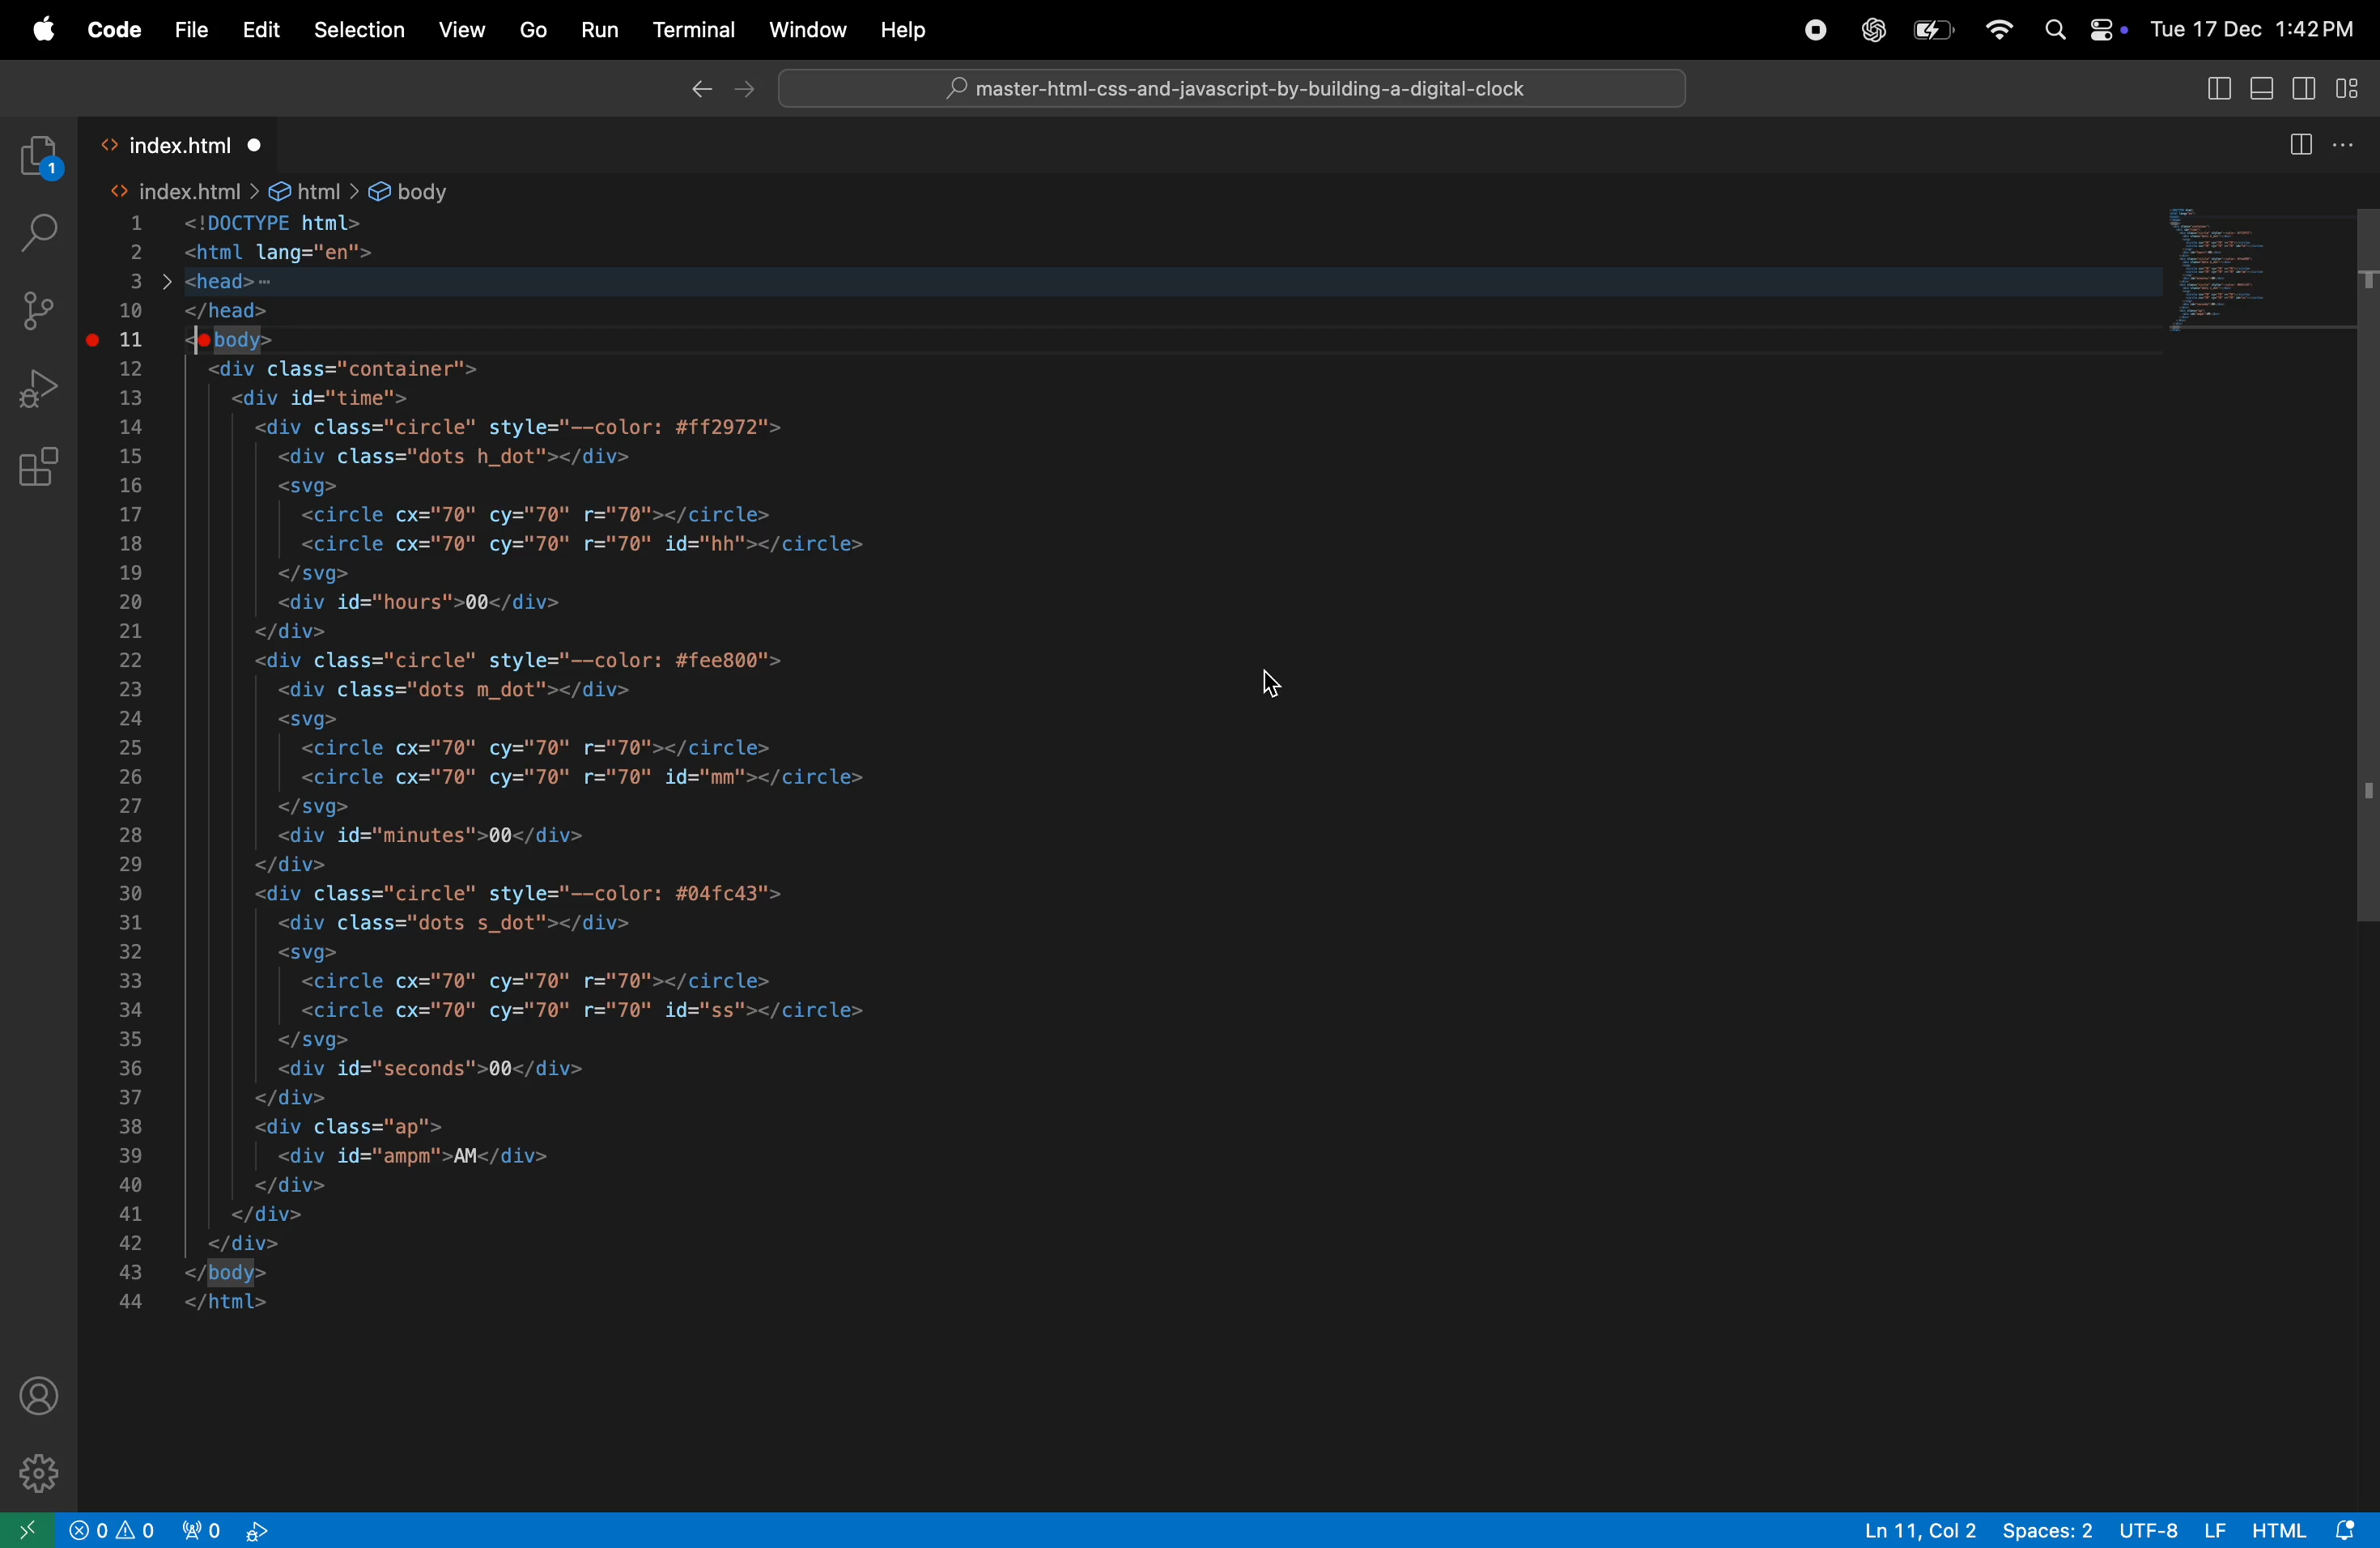 Image resolution: width=2380 pixels, height=1548 pixels. Describe the element at coordinates (2248, 264) in the screenshot. I see `code block` at that location.